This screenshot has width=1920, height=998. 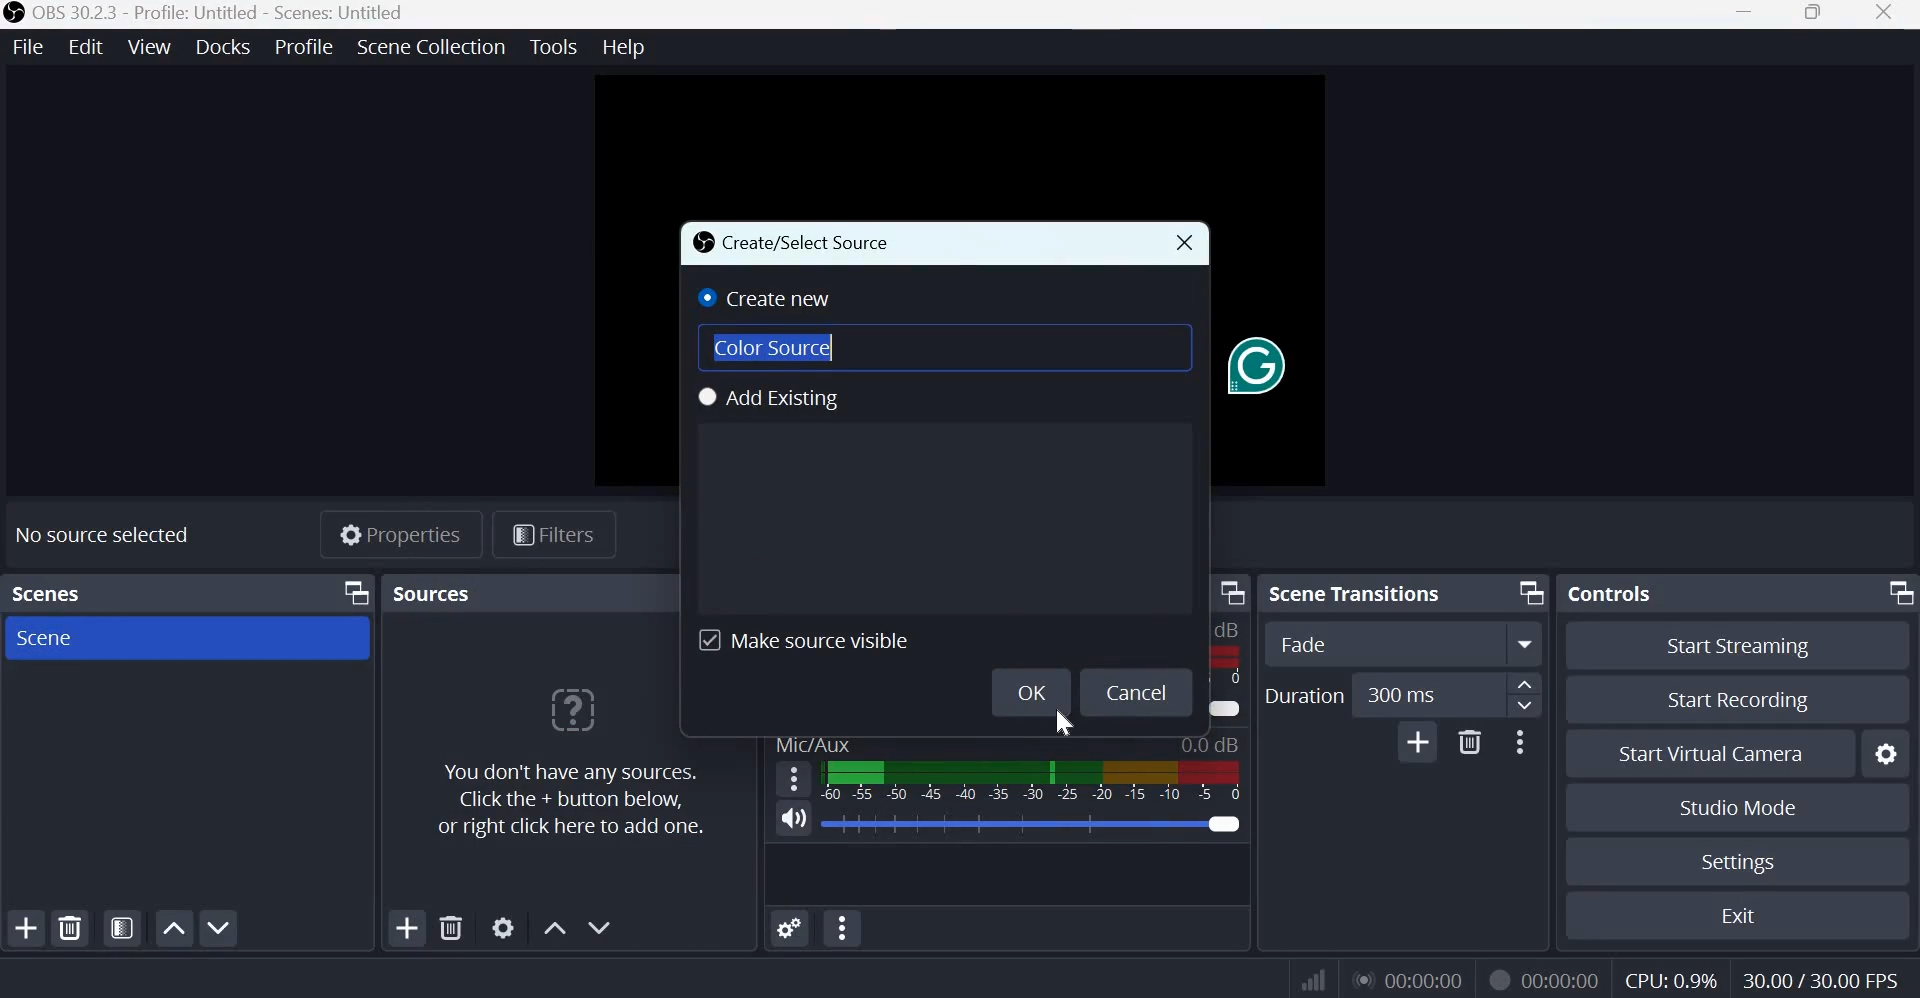 I want to click on Profile, so click(x=302, y=46).